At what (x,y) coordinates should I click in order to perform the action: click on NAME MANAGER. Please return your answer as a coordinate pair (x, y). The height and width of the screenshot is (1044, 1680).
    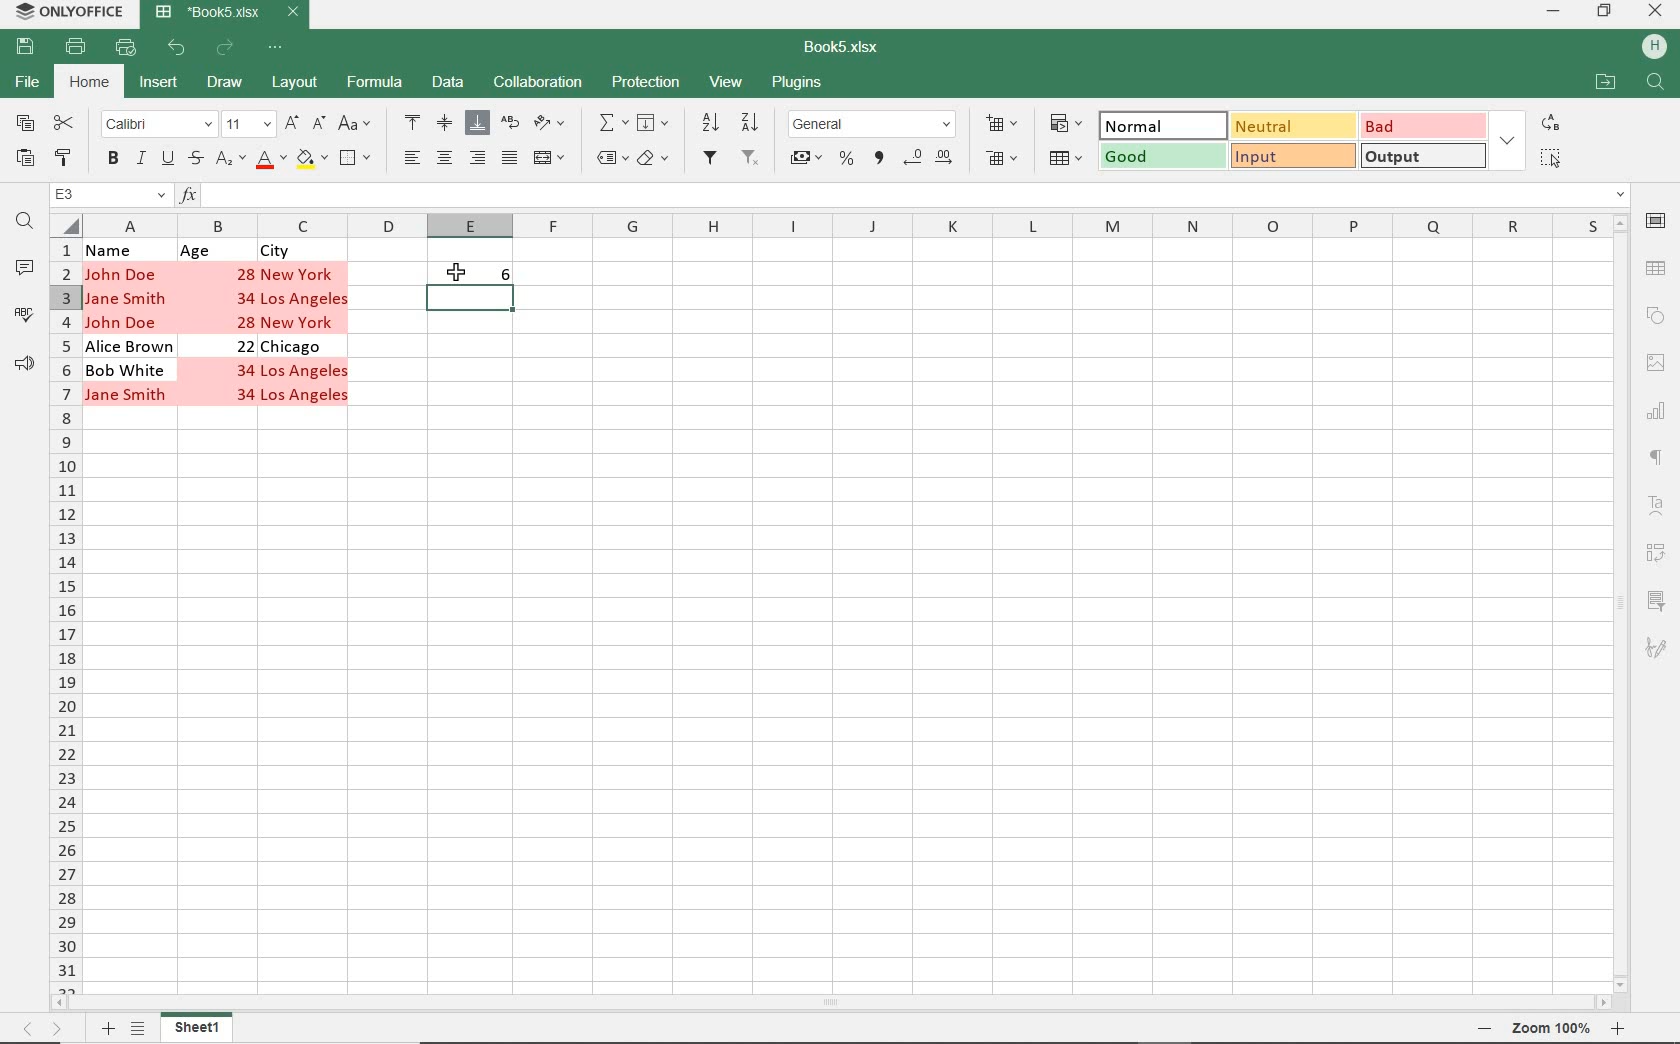
    Looking at the image, I should click on (110, 195).